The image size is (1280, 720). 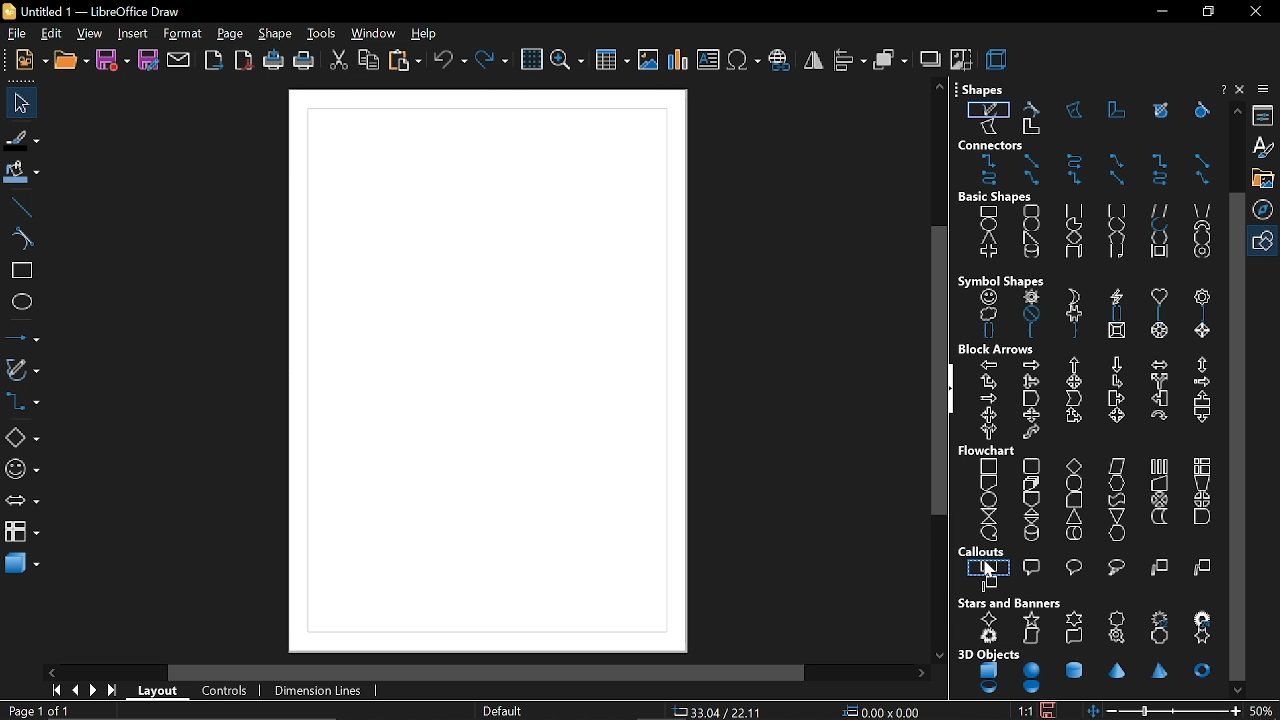 What do you see at coordinates (1074, 465) in the screenshot?
I see `decision` at bounding box center [1074, 465].